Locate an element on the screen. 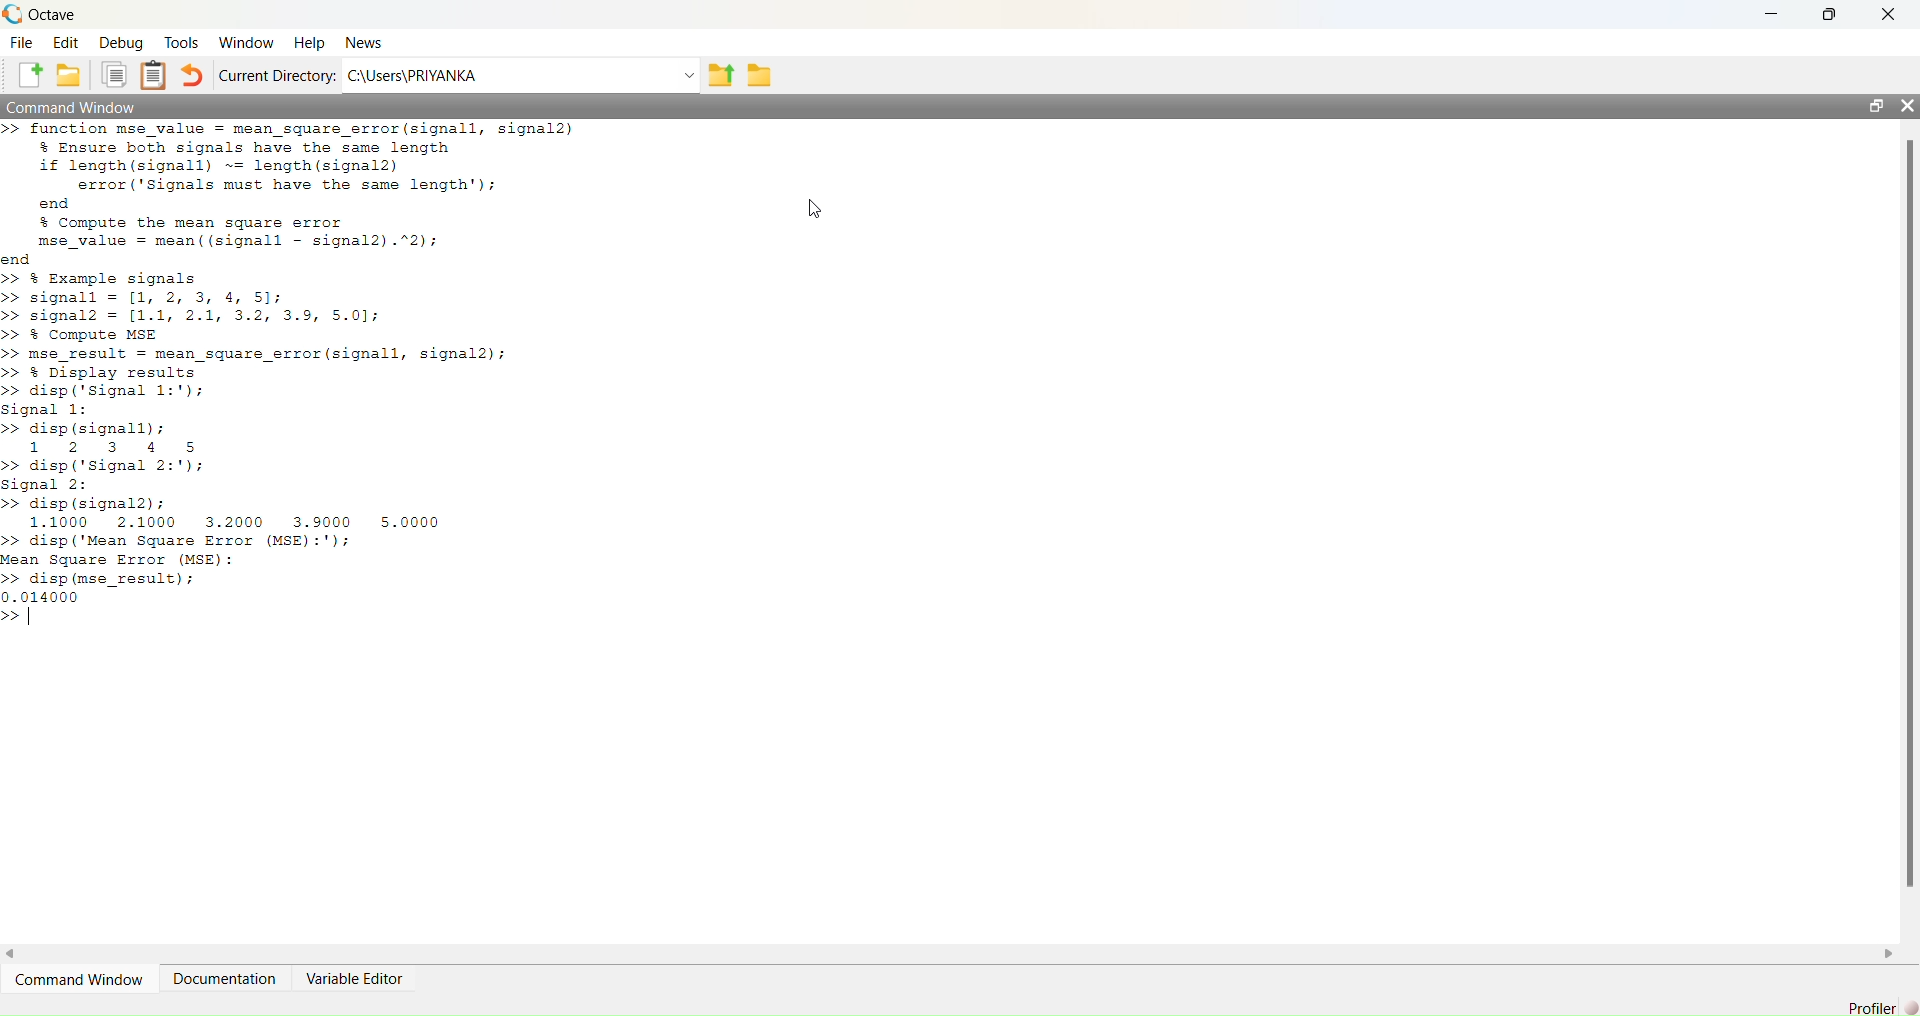  window is located at coordinates (246, 44).